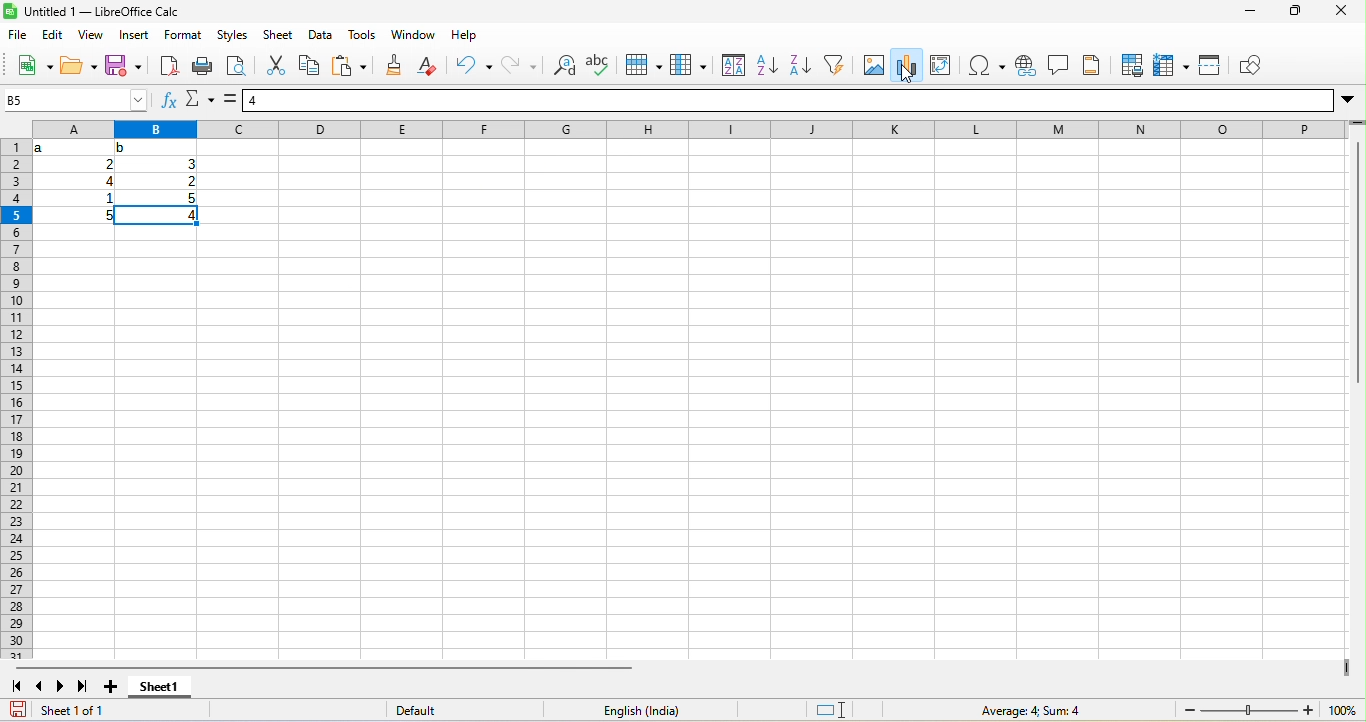 The width and height of the screenshot is (1366, 722). I want to click on sheet 1 of 1, so click(121, 710).